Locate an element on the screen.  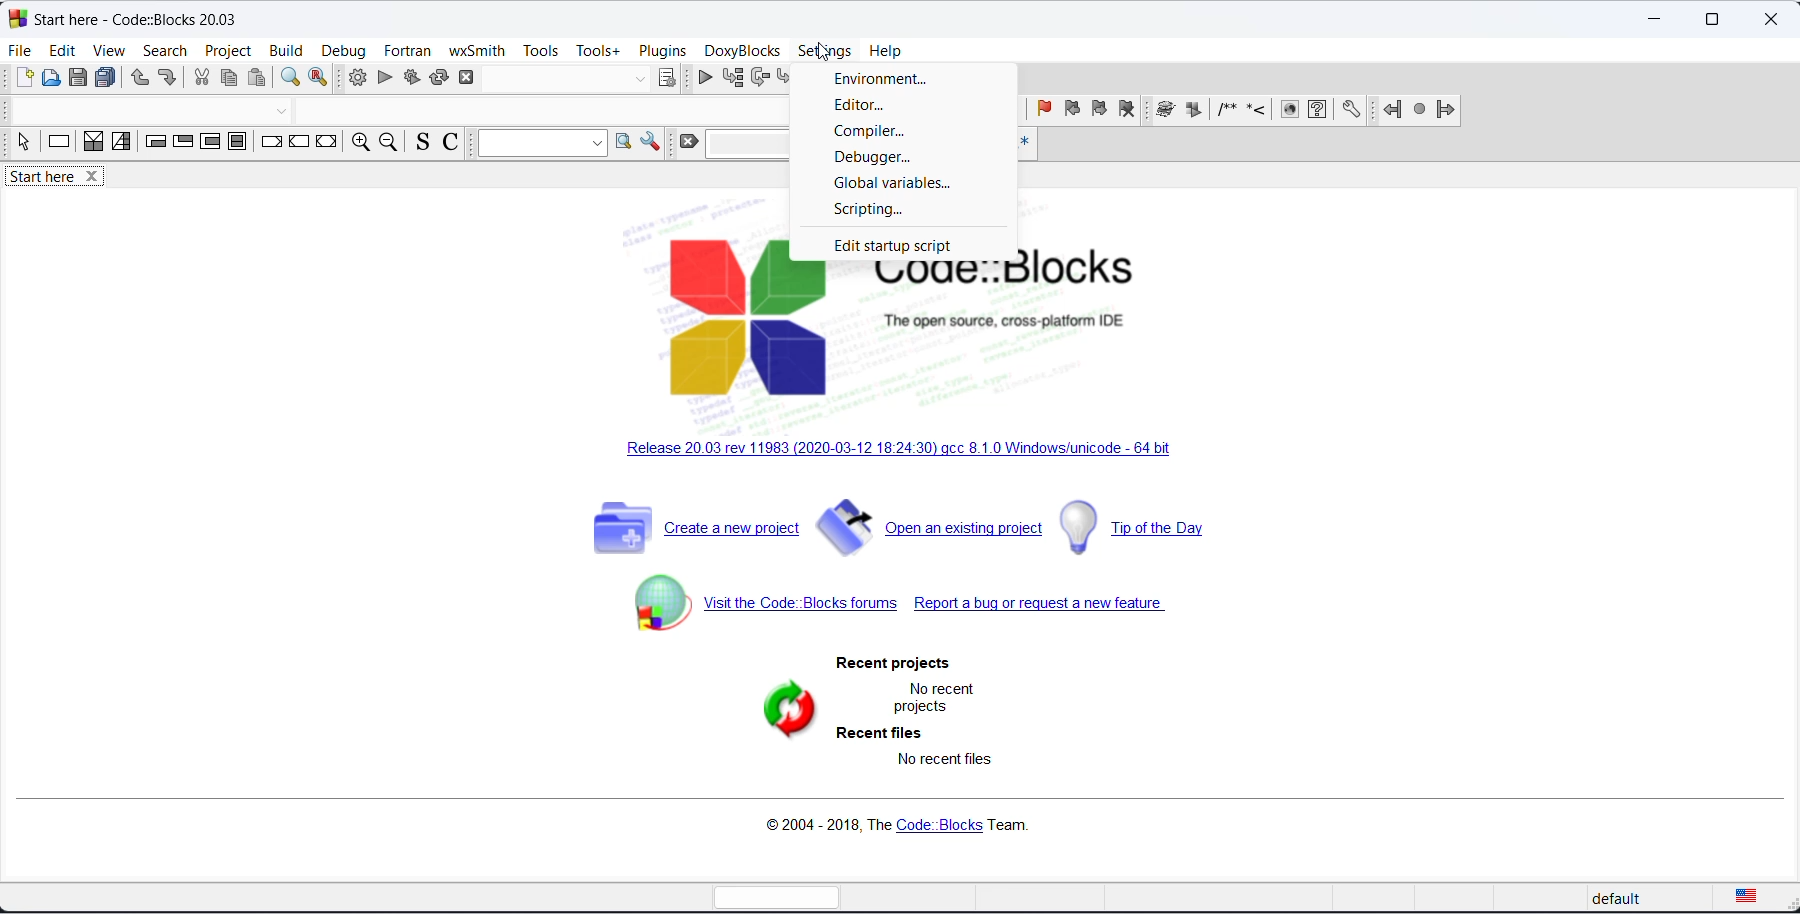
search is located at coordinates (167, 52).